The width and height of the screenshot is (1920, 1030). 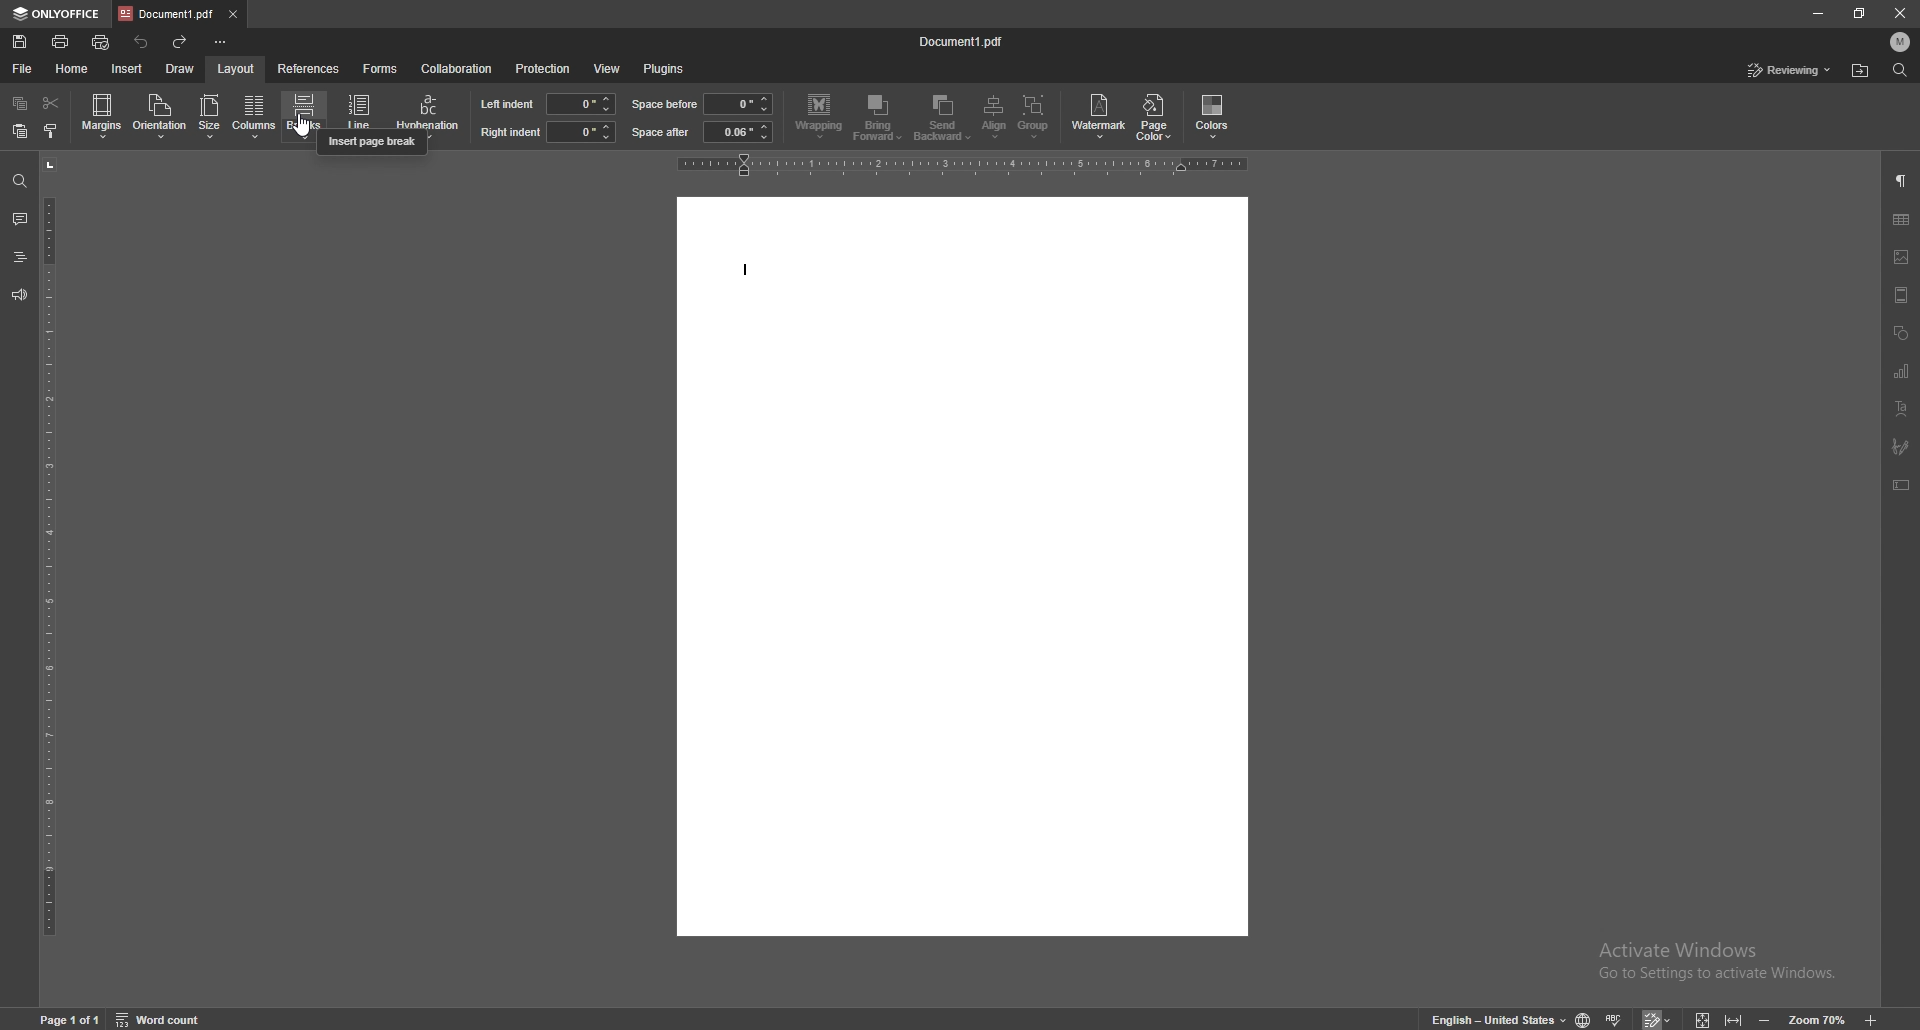 I want to click on profile, so click(x=1901, y=41).